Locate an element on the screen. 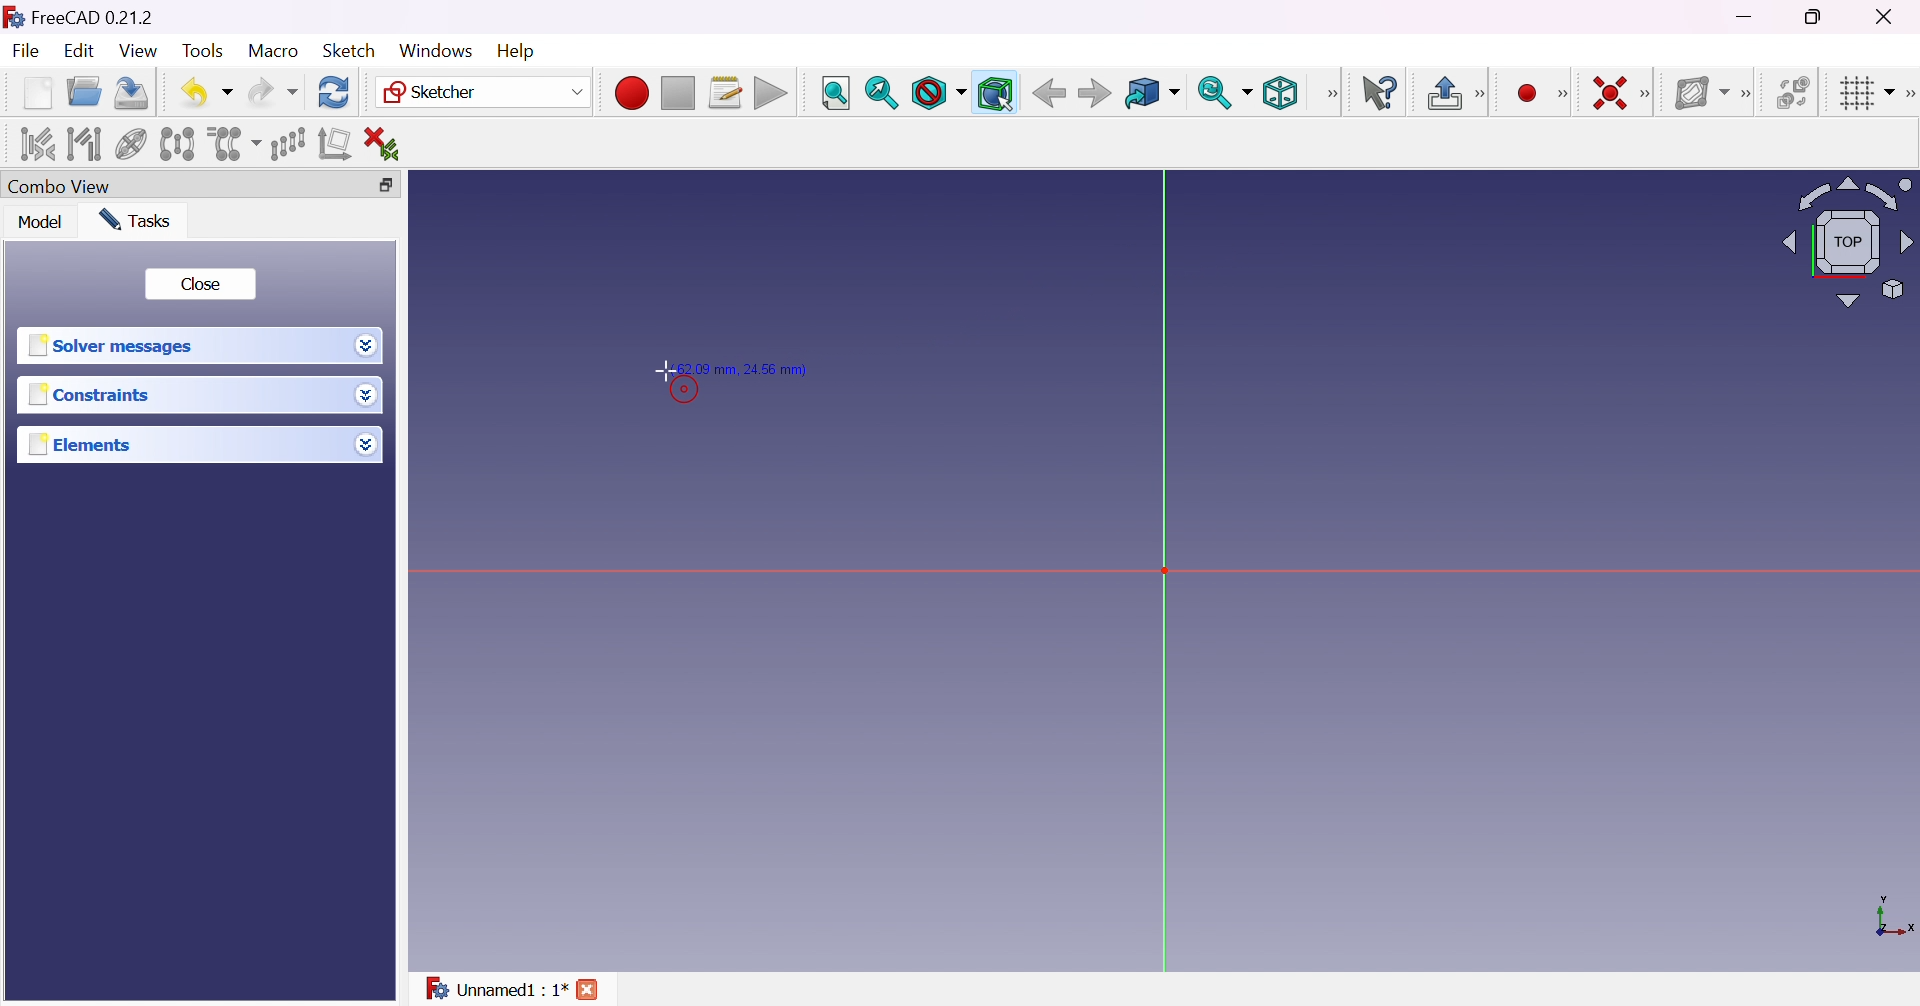 Image resolution: width=1920 pixels, height=1006 pixels. Tools is located at coordinates (205, 51).